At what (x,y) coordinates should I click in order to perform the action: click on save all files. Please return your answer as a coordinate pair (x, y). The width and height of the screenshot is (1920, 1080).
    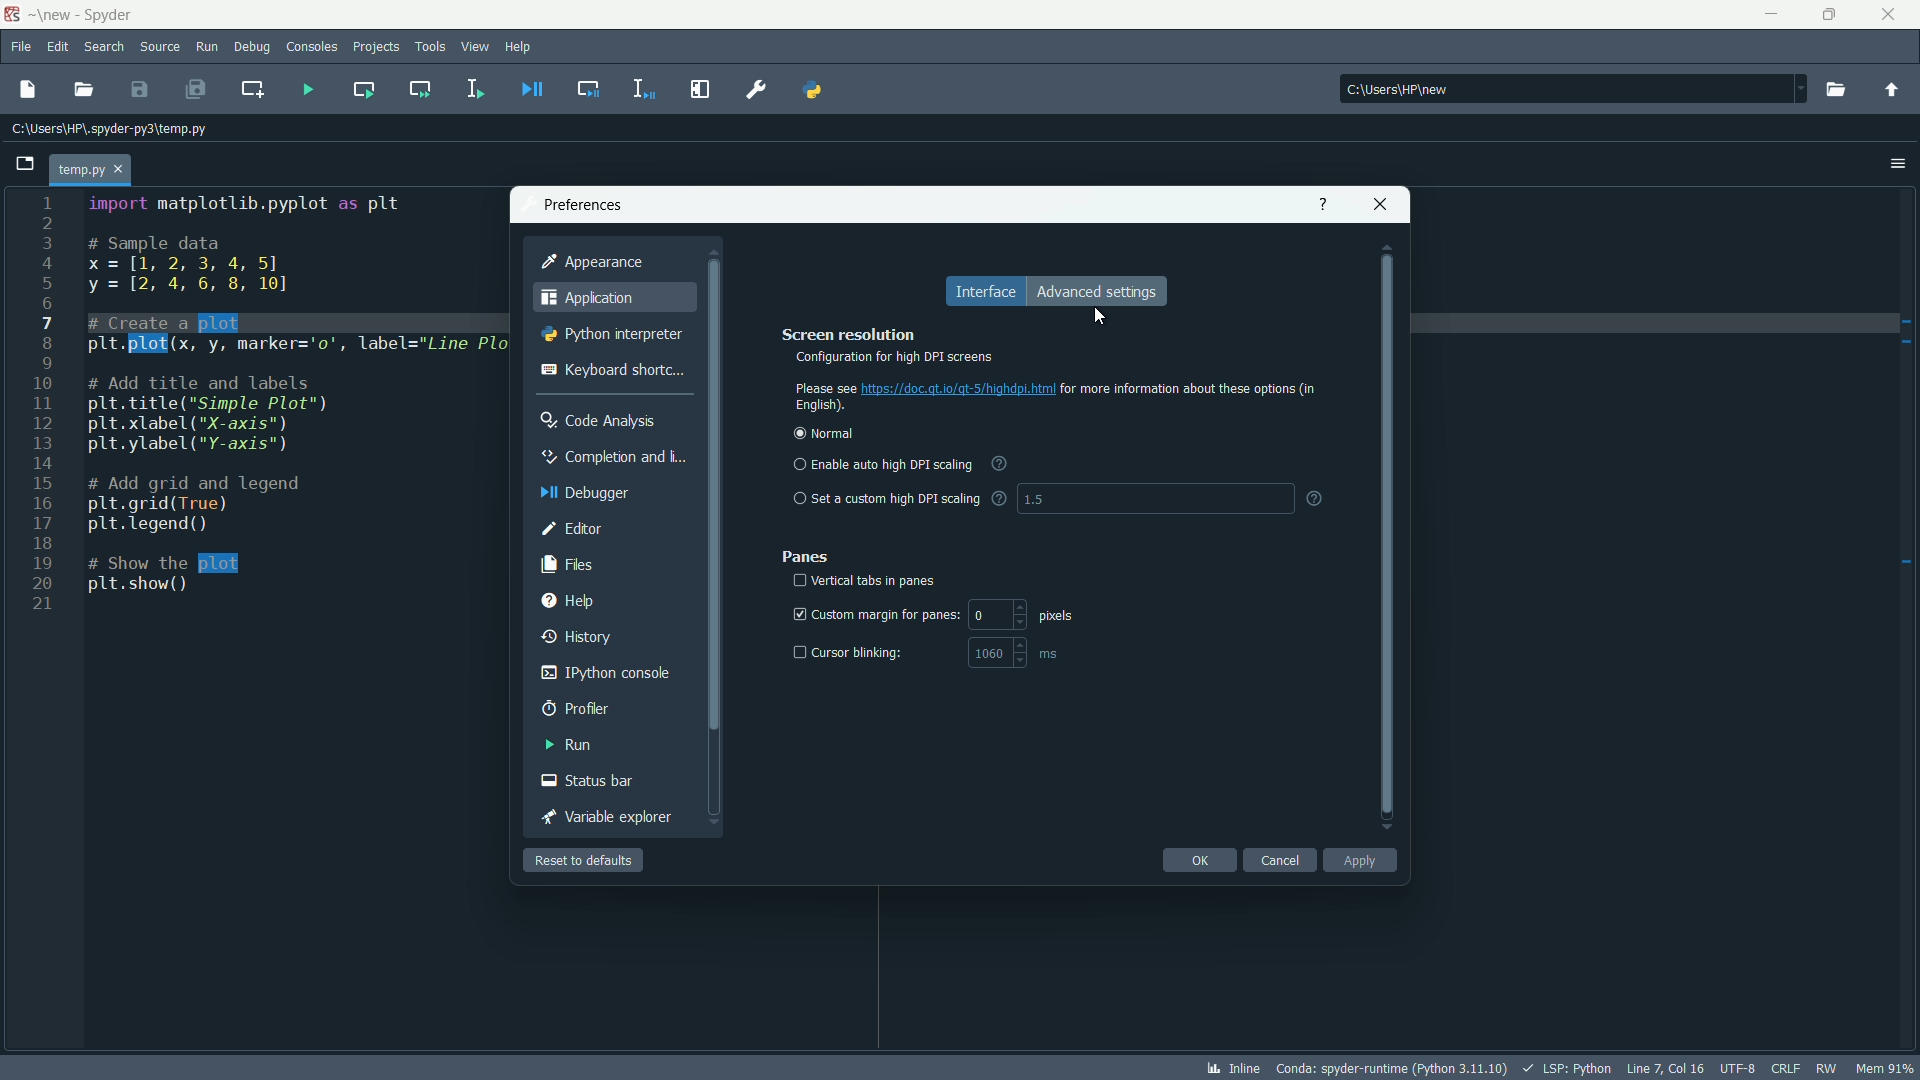
    Looking at the image, I should click on (197, 89).